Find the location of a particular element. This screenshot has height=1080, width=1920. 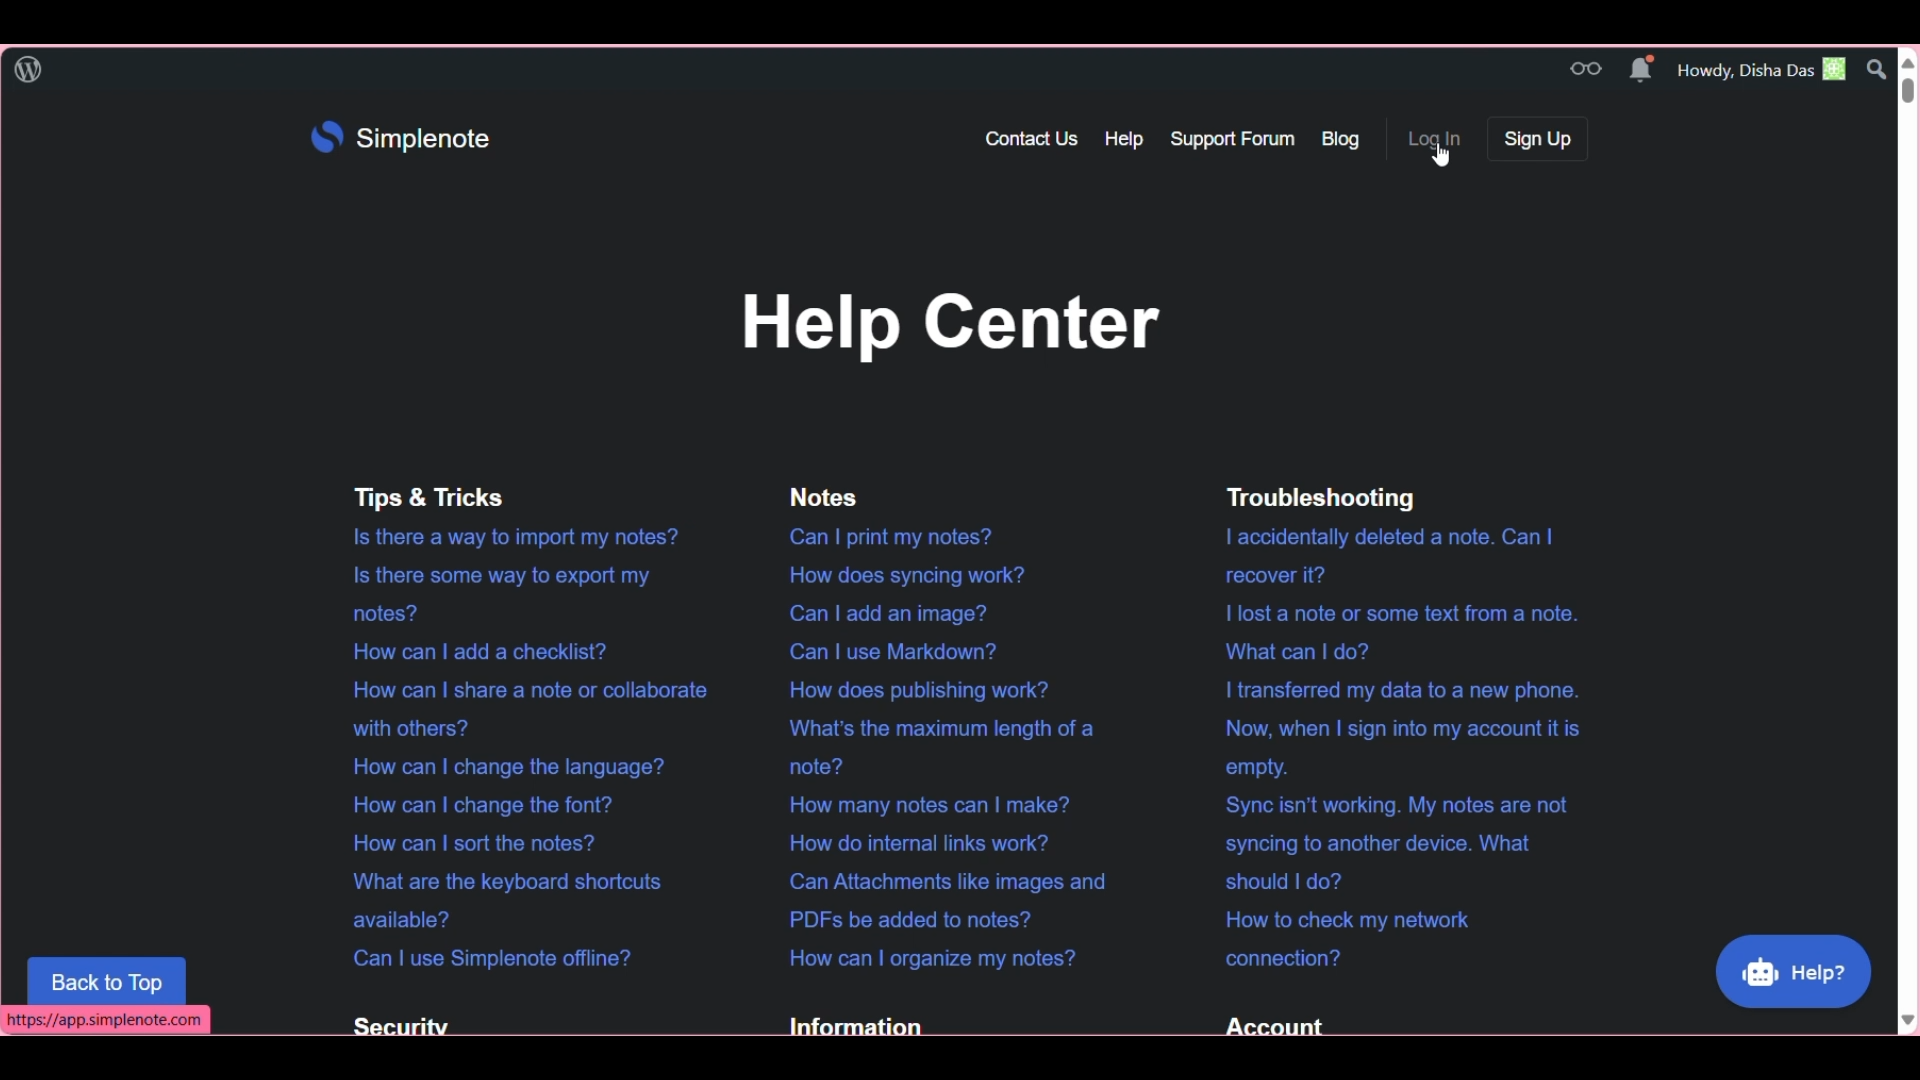

Can | add an image? is located at coordinates (890, 614).